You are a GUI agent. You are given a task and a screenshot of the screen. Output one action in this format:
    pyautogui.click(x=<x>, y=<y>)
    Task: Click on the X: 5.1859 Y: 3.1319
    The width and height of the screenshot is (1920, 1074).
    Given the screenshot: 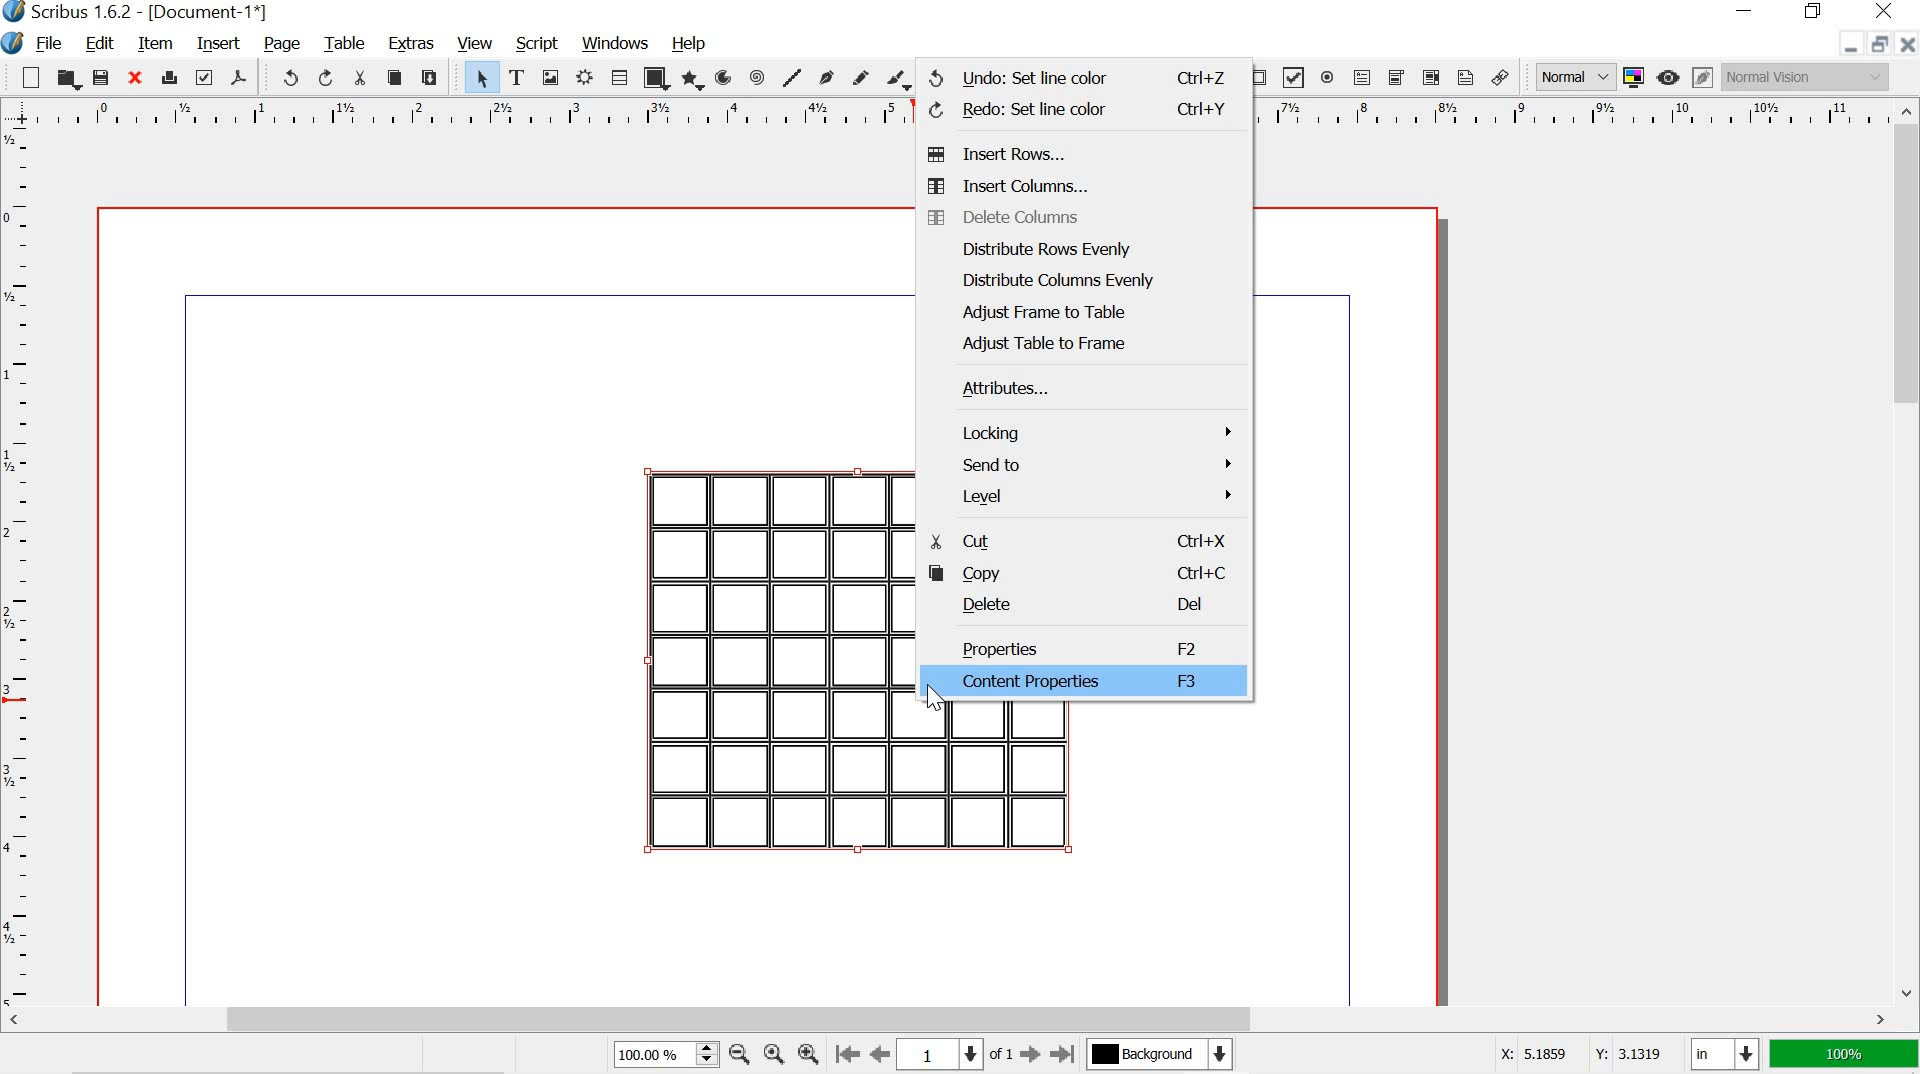 What is the action you would take?
    pyautogui.click(x=1580, y=1056)
    